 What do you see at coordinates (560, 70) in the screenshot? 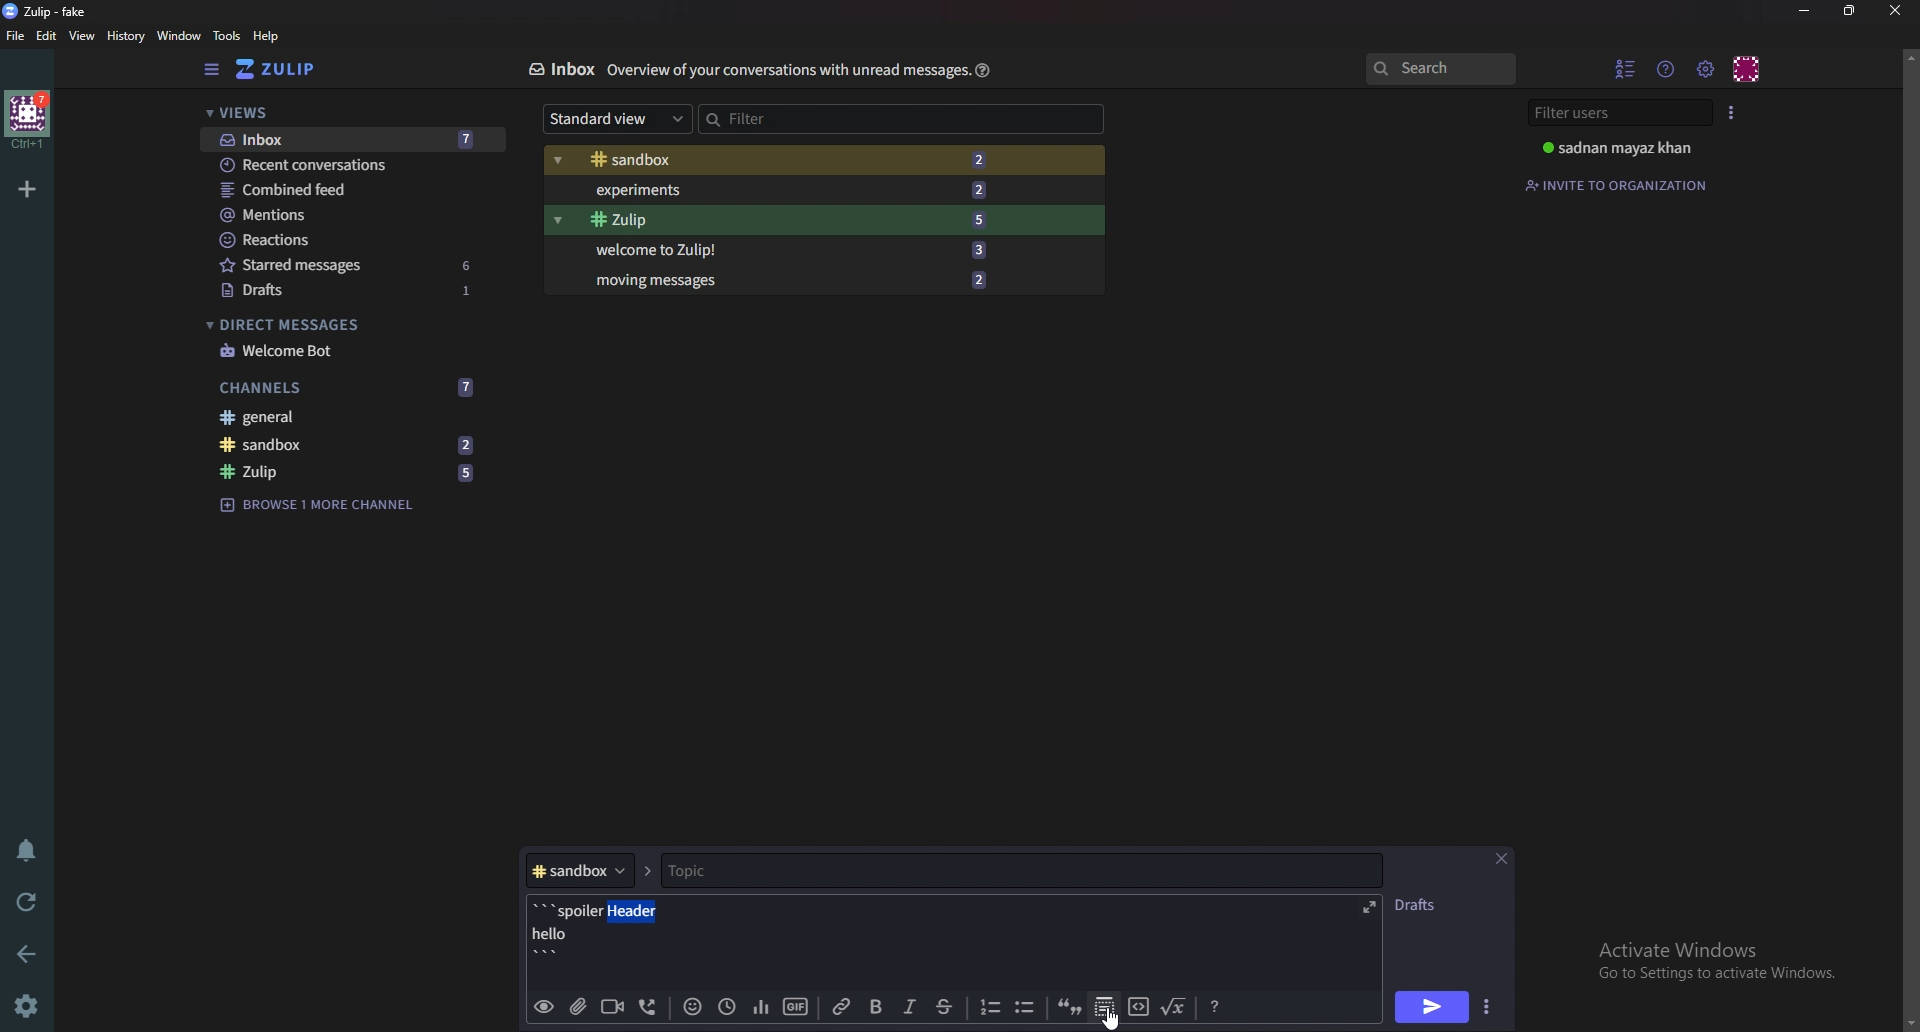
I see `Inbox` at bounding box center [560, 70].